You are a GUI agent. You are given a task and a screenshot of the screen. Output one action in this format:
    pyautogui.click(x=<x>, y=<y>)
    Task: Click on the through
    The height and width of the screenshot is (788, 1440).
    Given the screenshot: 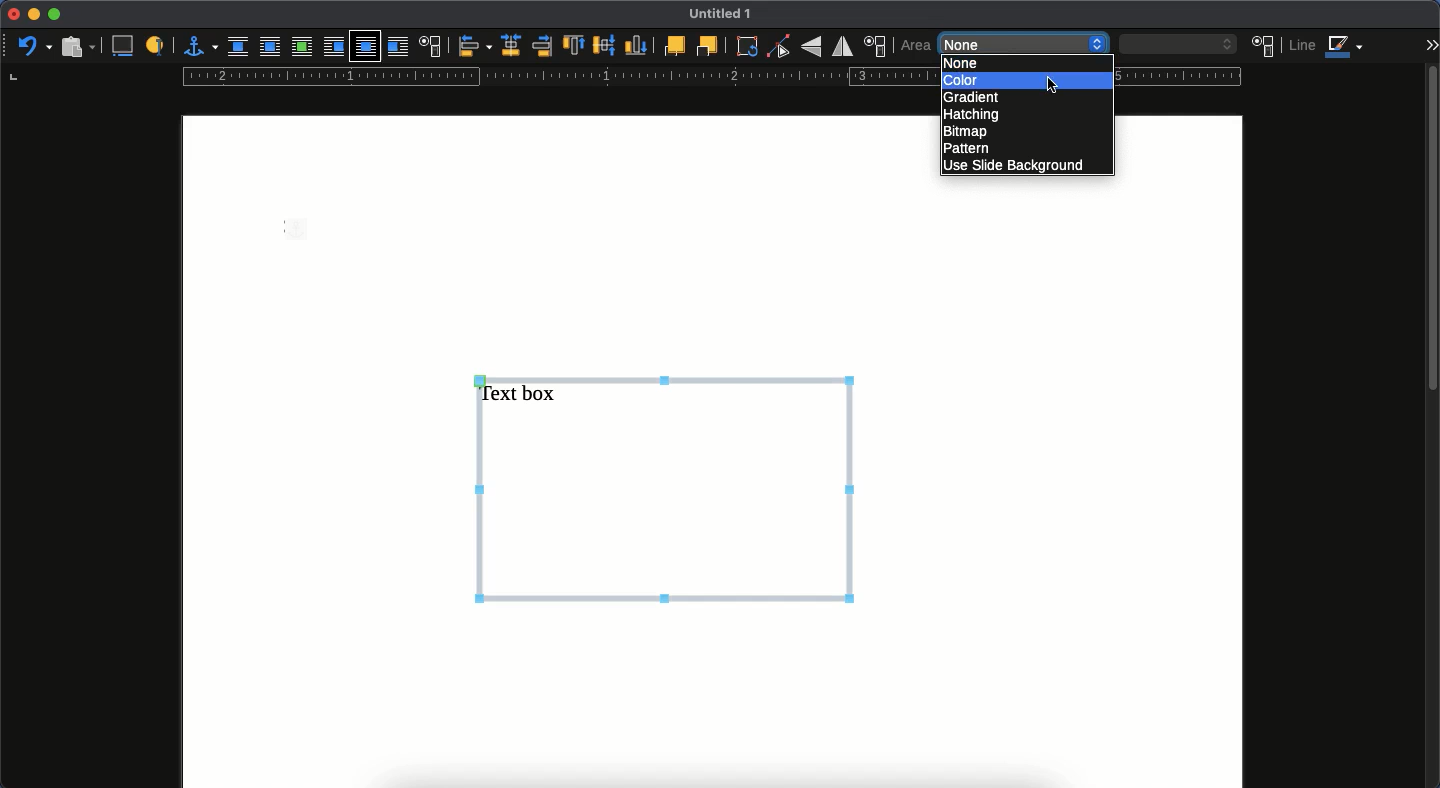 What is the action you would take?
    pyautogui.click(x=366, y=47)
    